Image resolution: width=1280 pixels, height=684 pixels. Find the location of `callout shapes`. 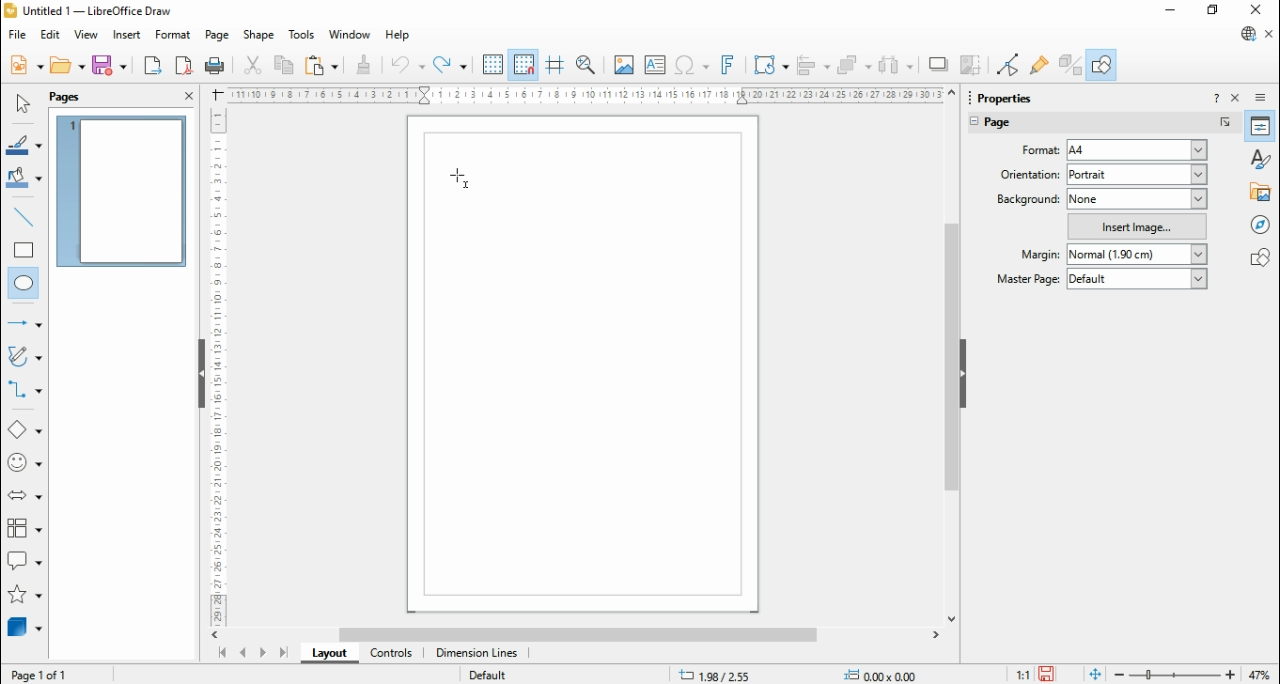

callout shapes is located at coordinates (26, 564).